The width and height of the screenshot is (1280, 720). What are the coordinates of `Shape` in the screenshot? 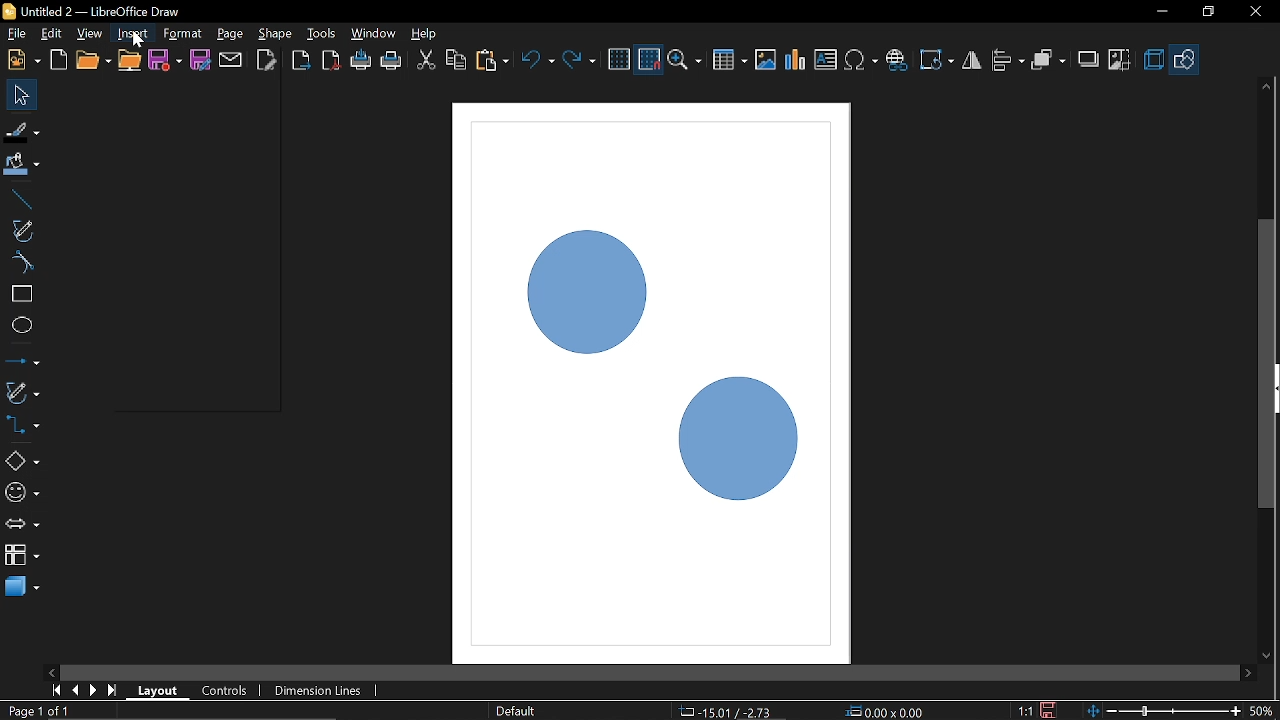 It's located at (276, 34).